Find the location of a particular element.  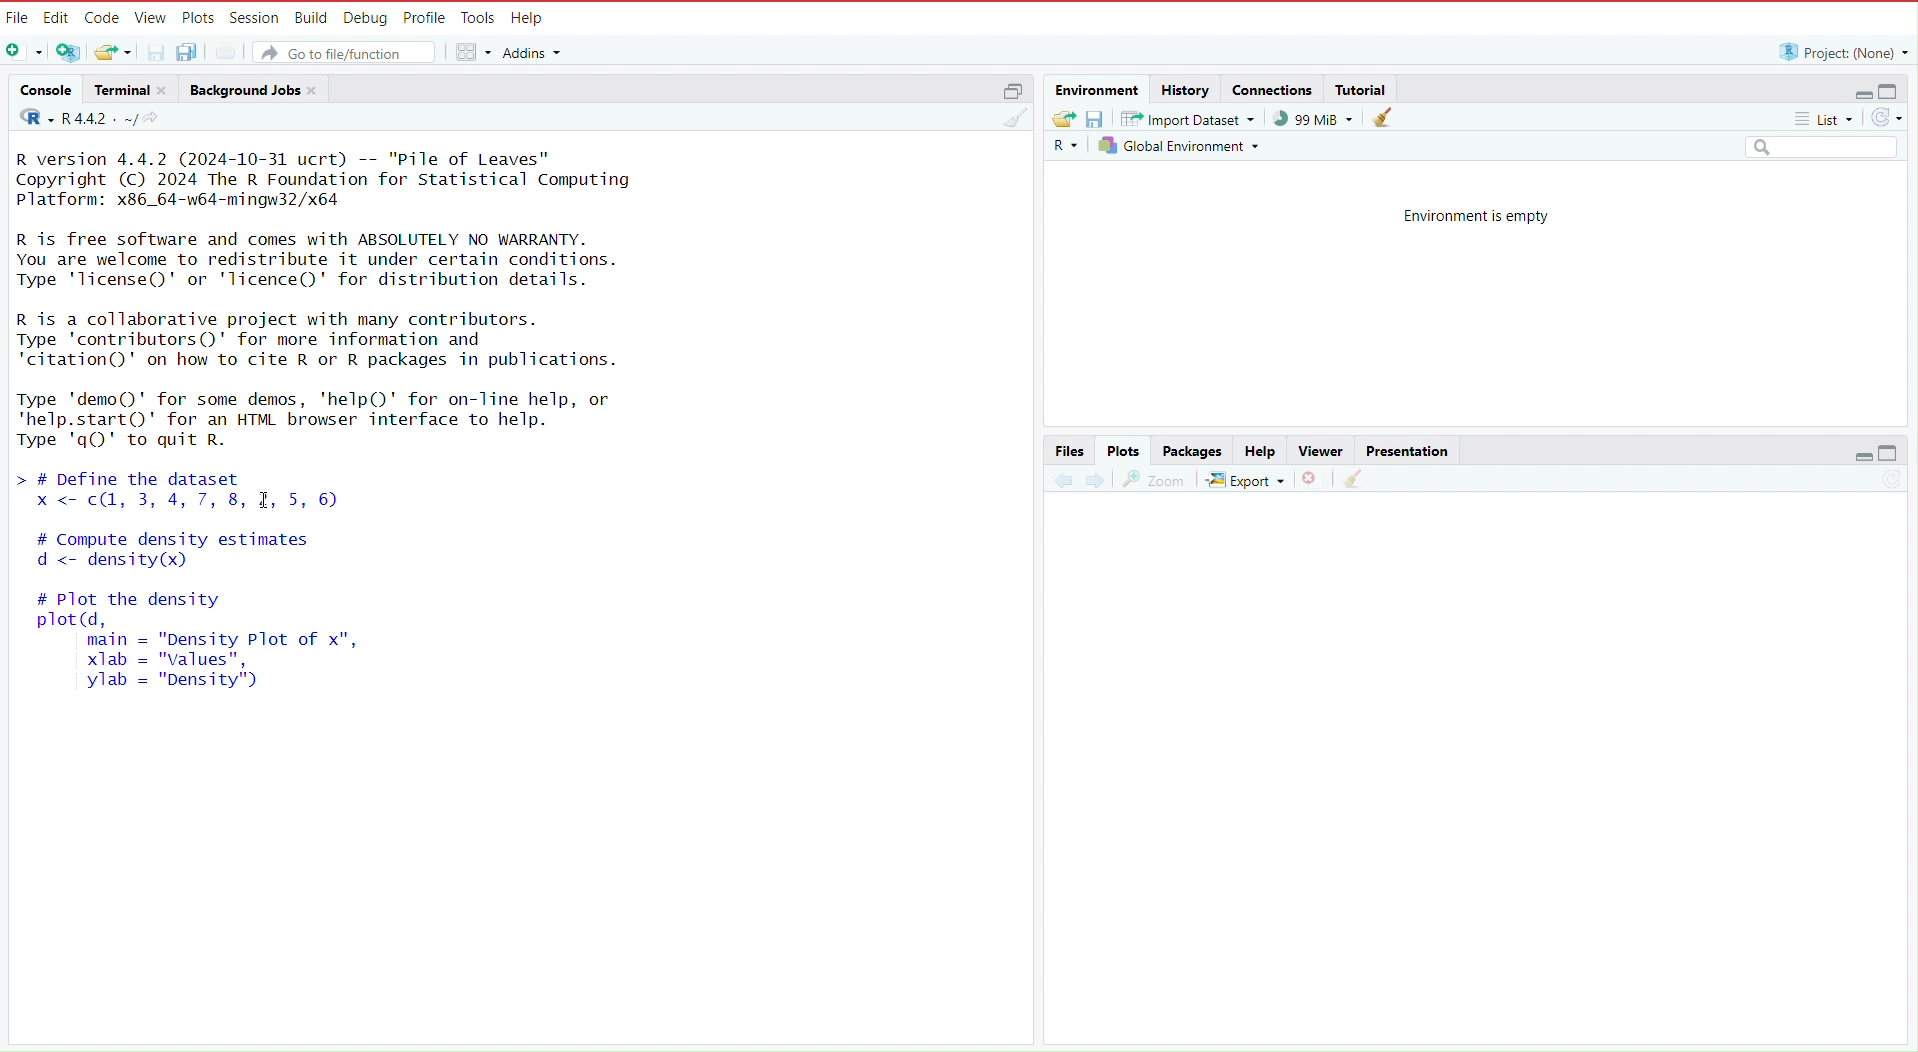

language select is located at coordinates (1064, 149).